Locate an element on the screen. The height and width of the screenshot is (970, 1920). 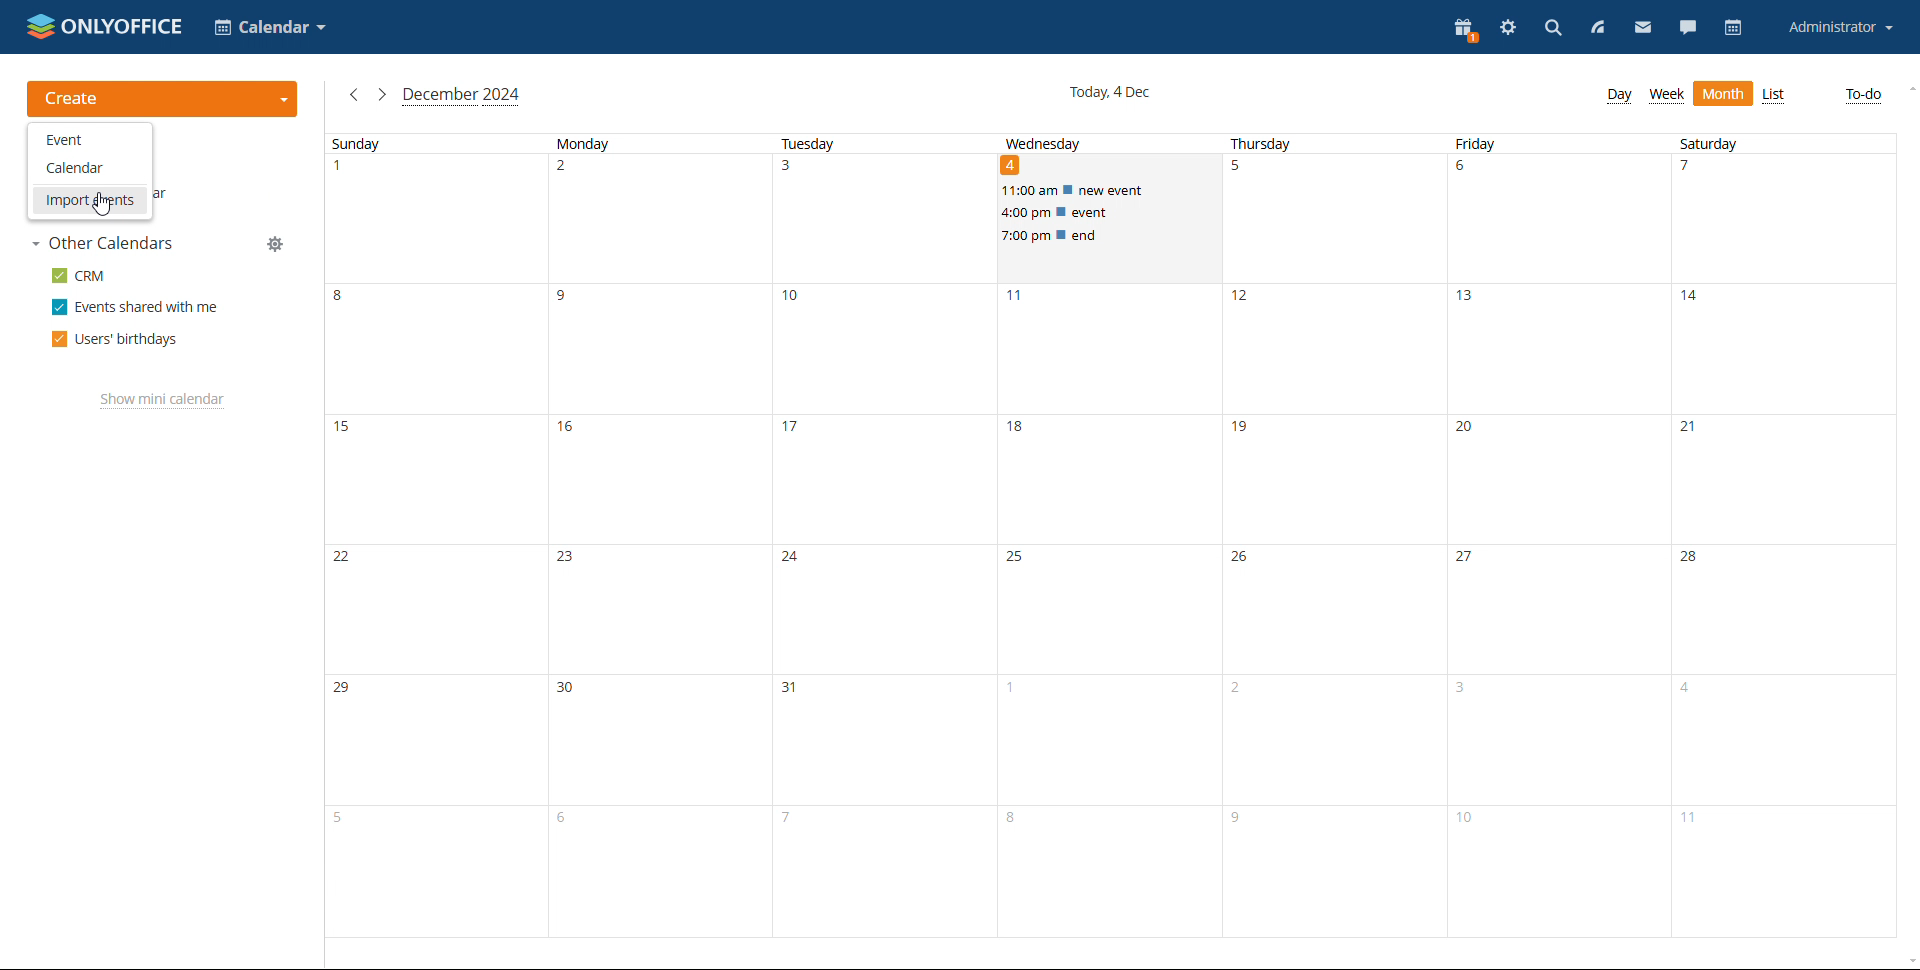
present is located at coordinates (1464, 30).